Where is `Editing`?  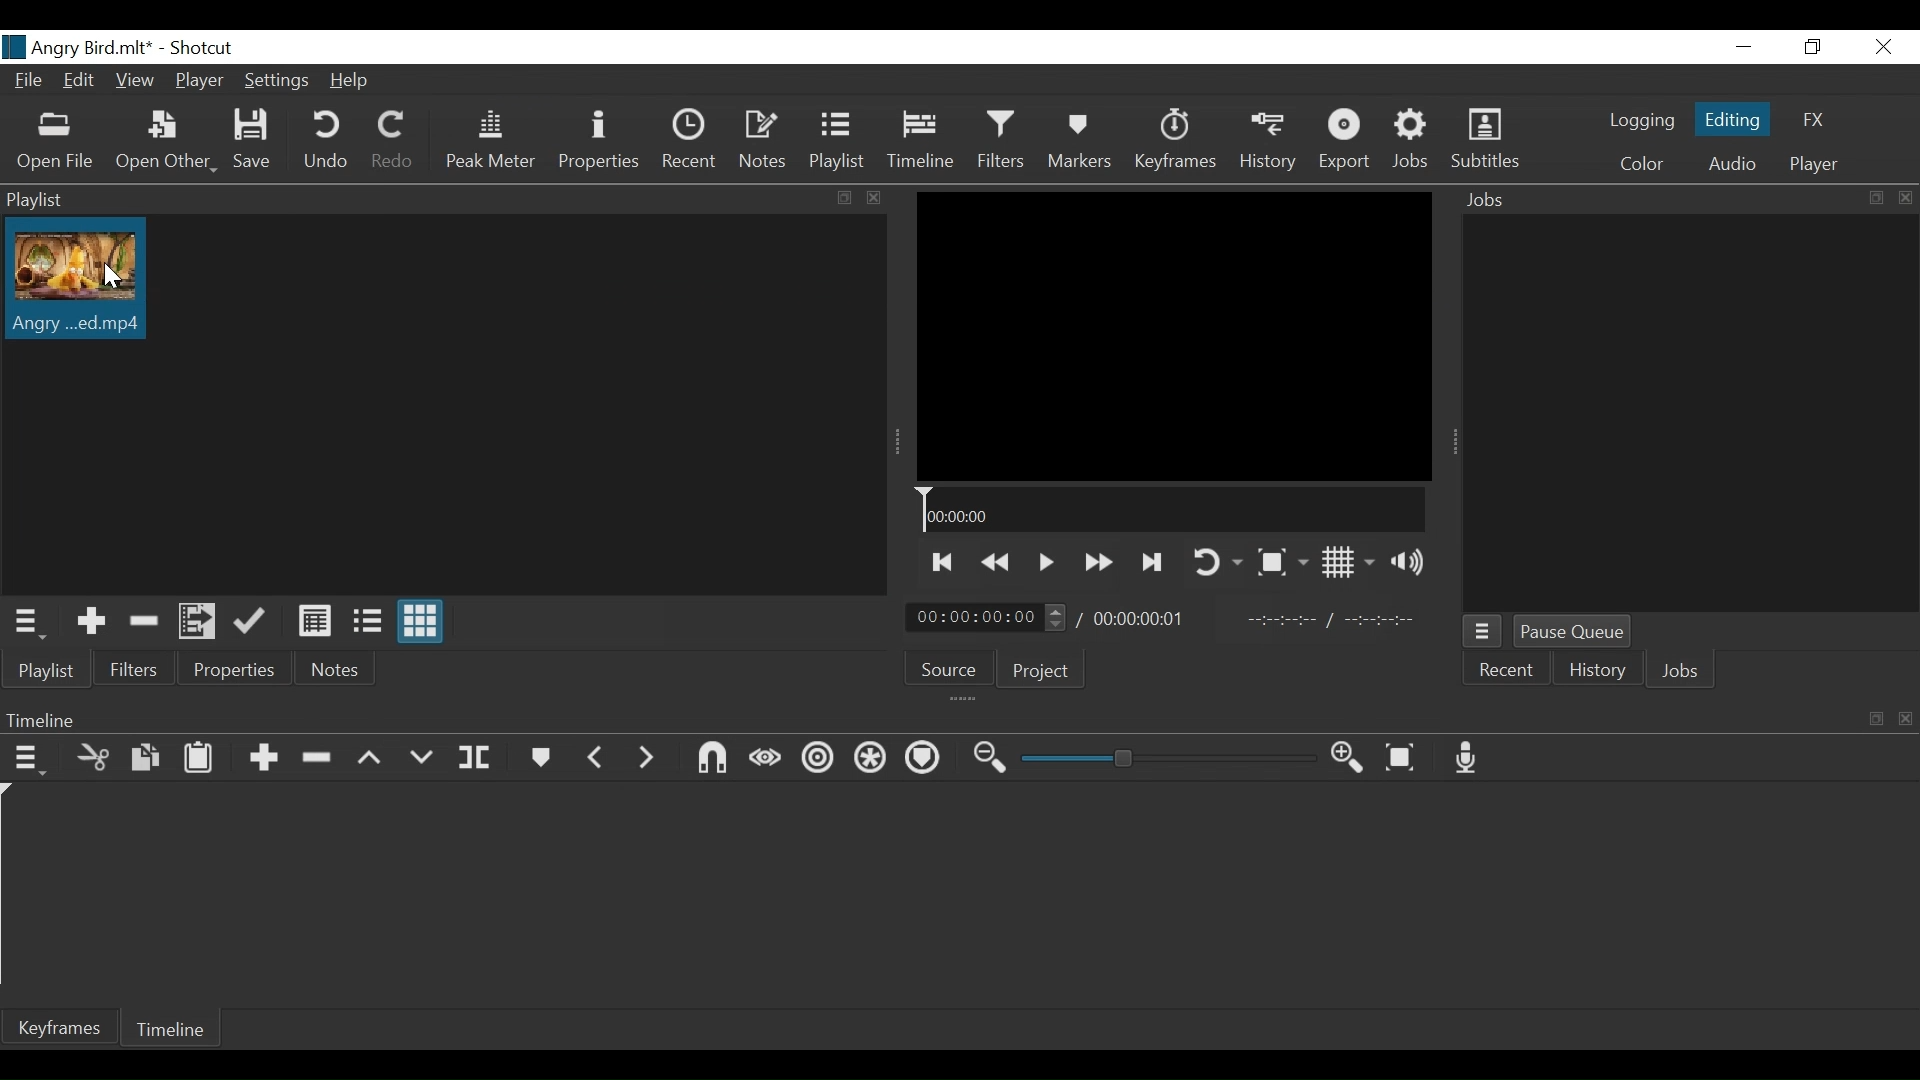
Editing is located at coordinates (1731, 117).